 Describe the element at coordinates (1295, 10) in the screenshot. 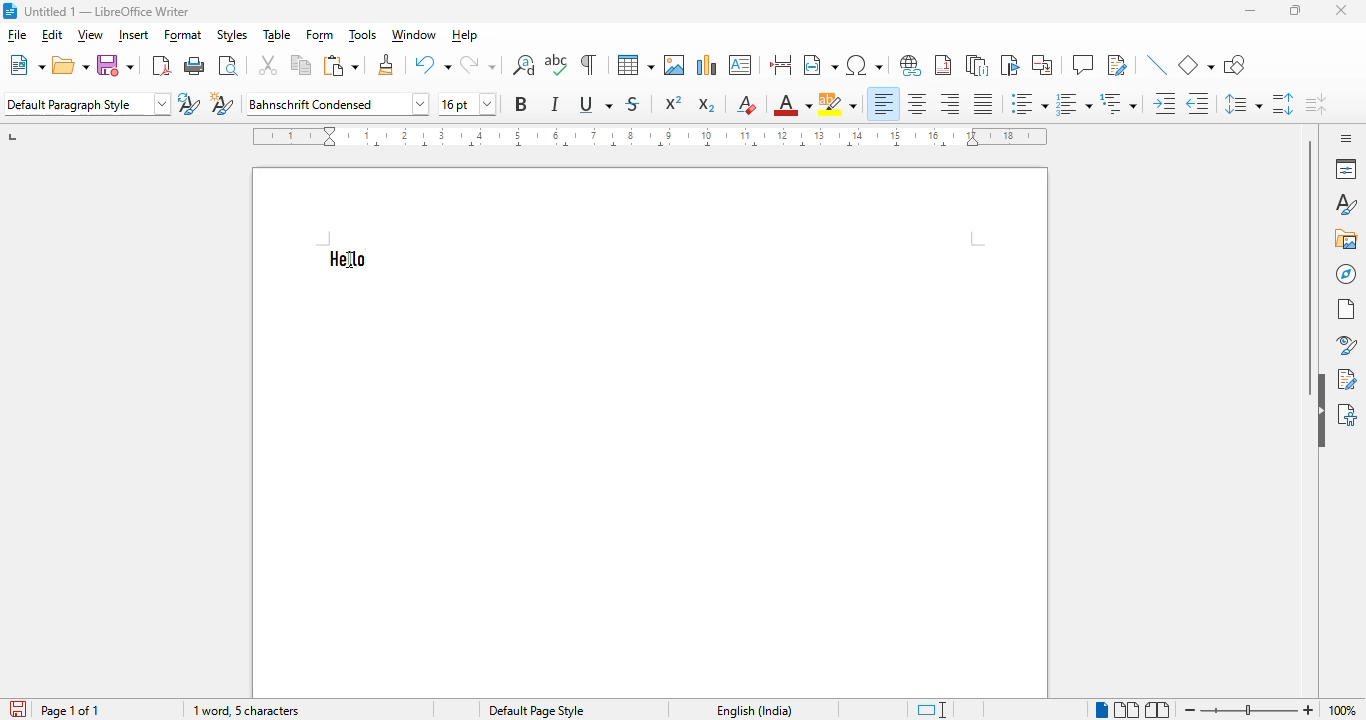

I see `maximize` at that location.